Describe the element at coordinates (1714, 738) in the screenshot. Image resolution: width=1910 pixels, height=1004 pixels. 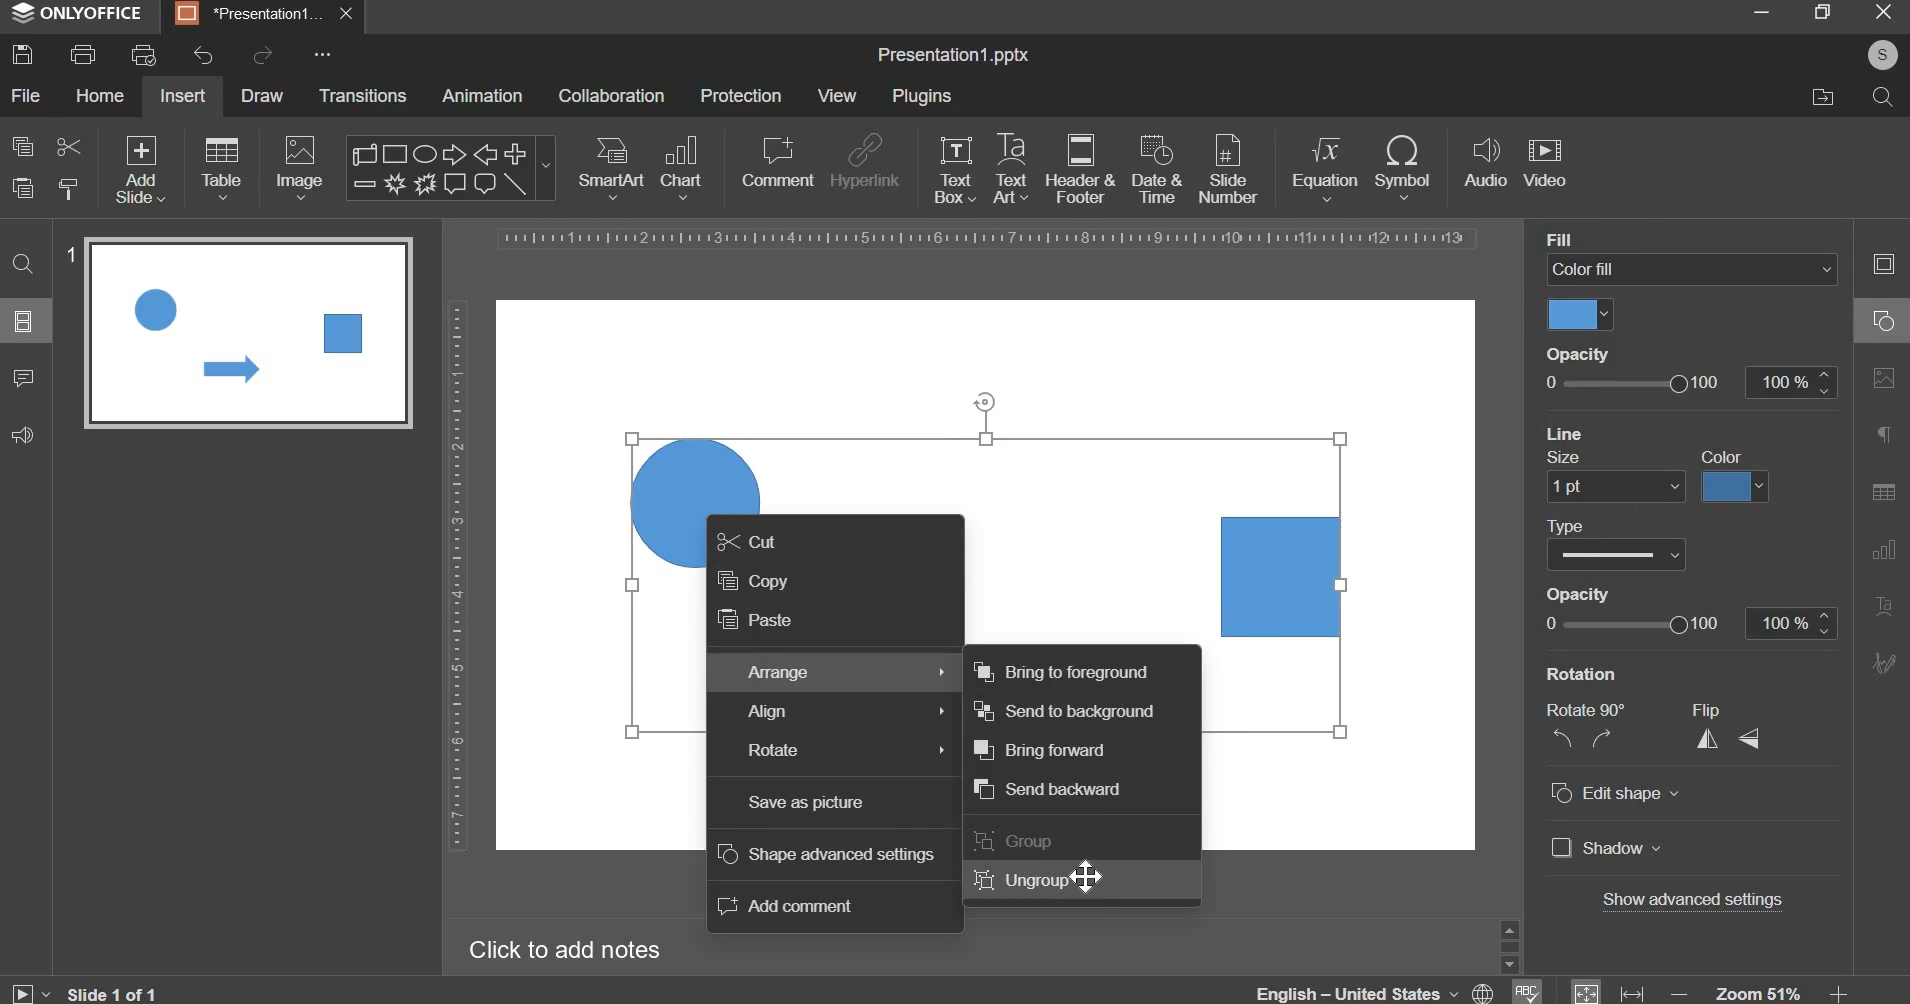
I see `flip horizontal` at that location.